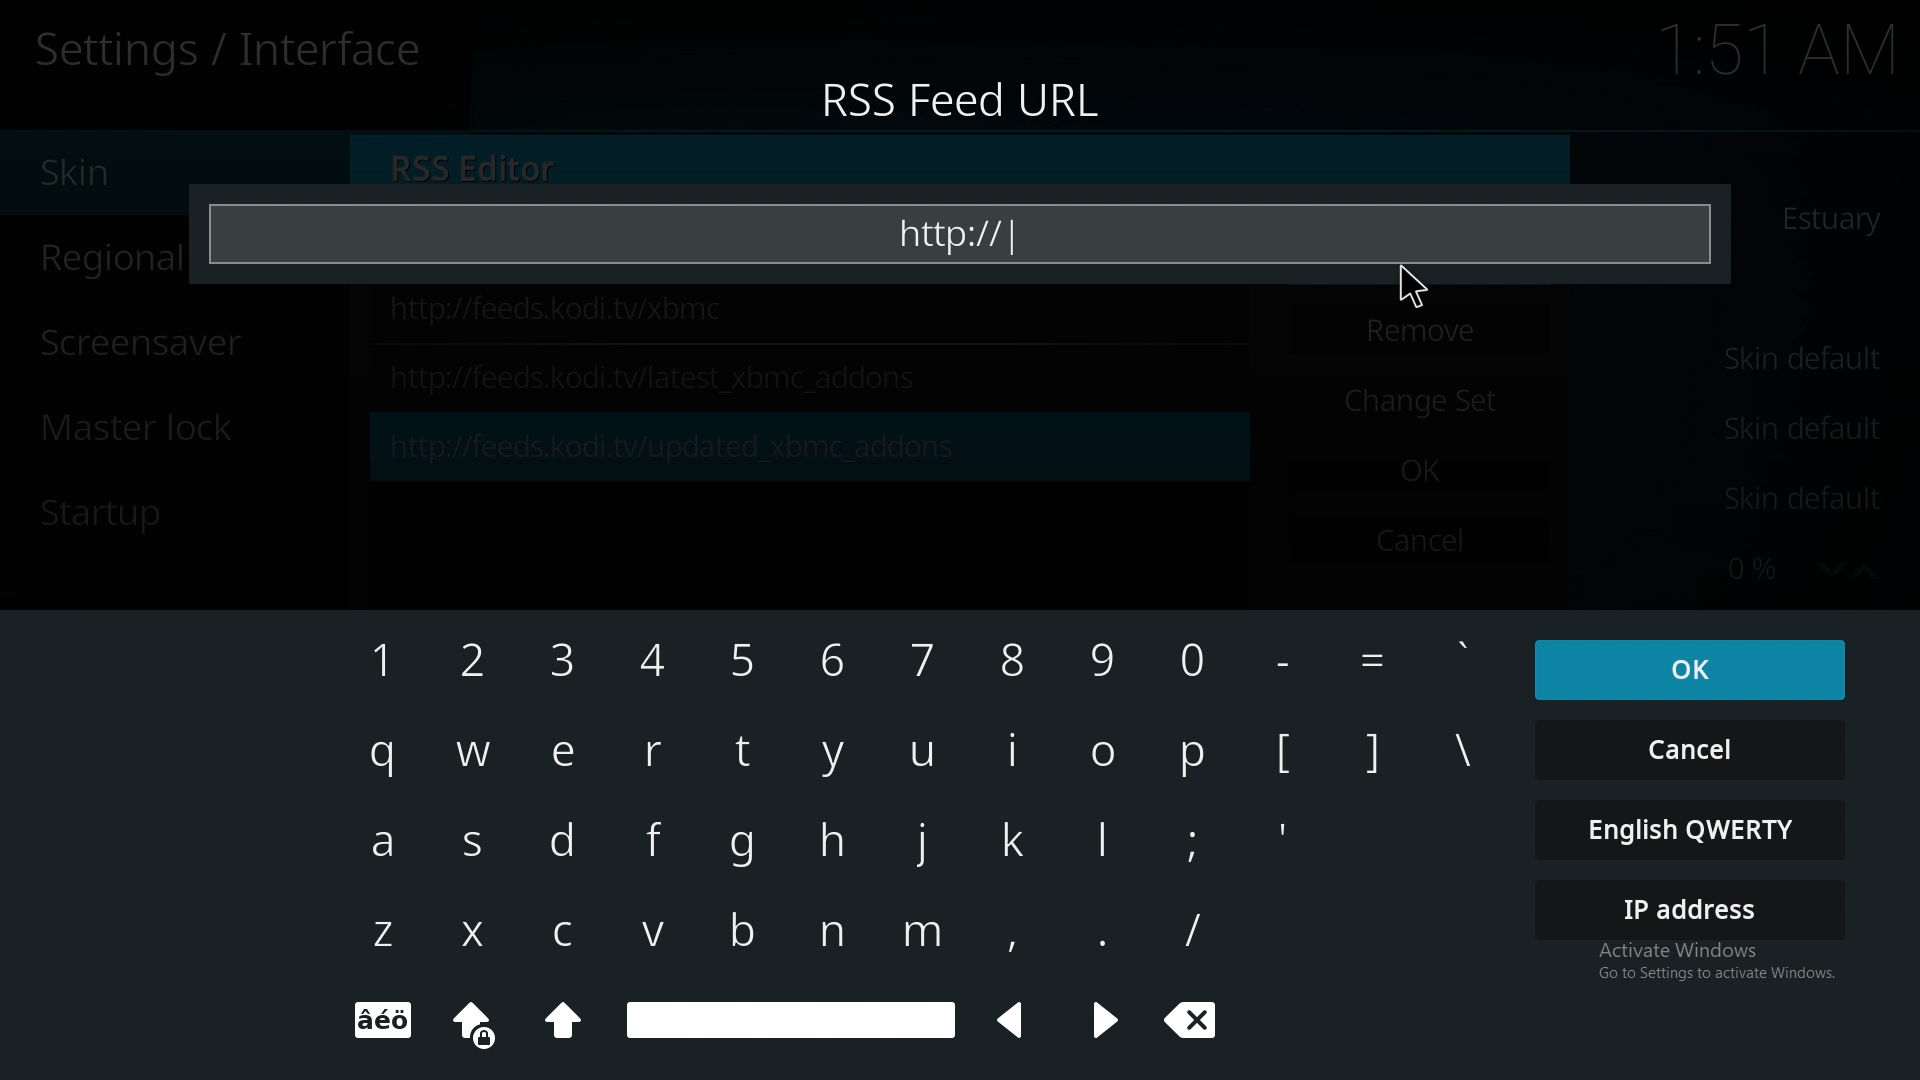 This screenshot has height=1080, width=1920. Describe the element at coordinates (1185, 928) in the screenshot. I see `/` at that location.